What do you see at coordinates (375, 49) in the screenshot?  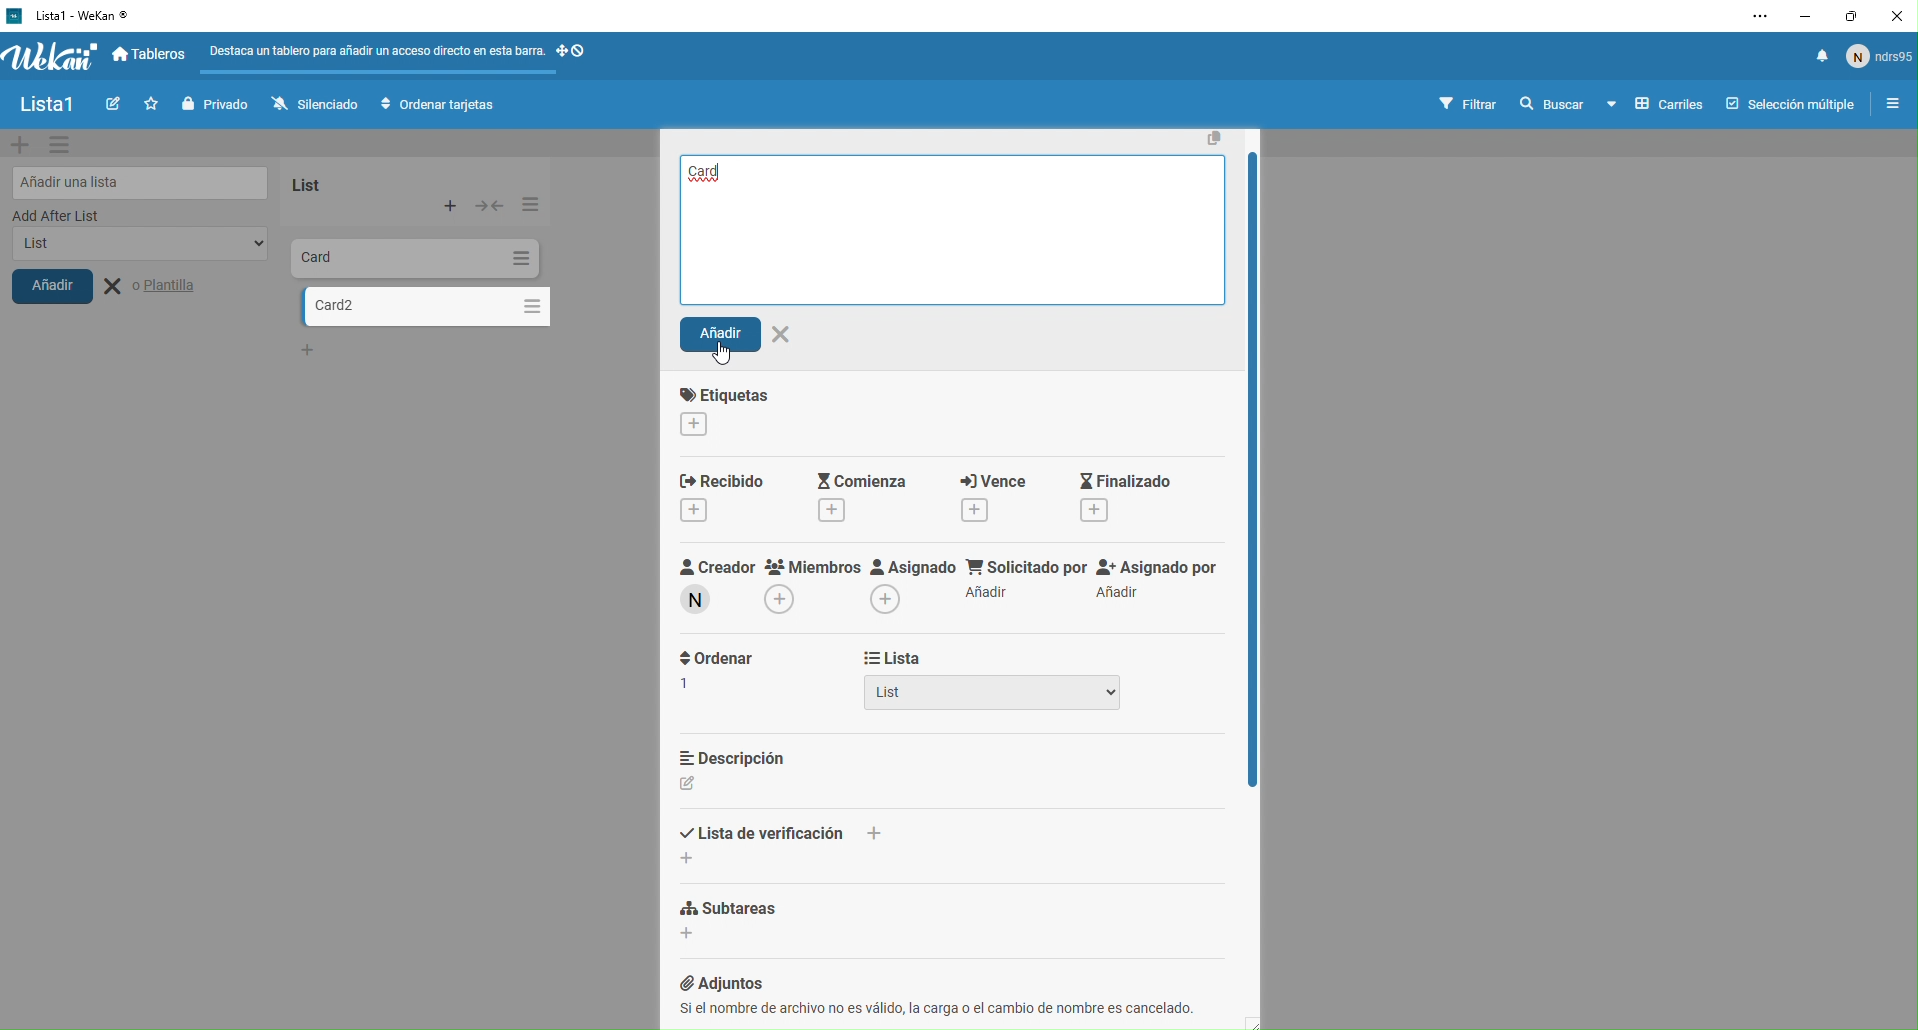 I see `Destaca un tablero para afadir un acceso directo en esta bar` at bounding box center [375, 49].